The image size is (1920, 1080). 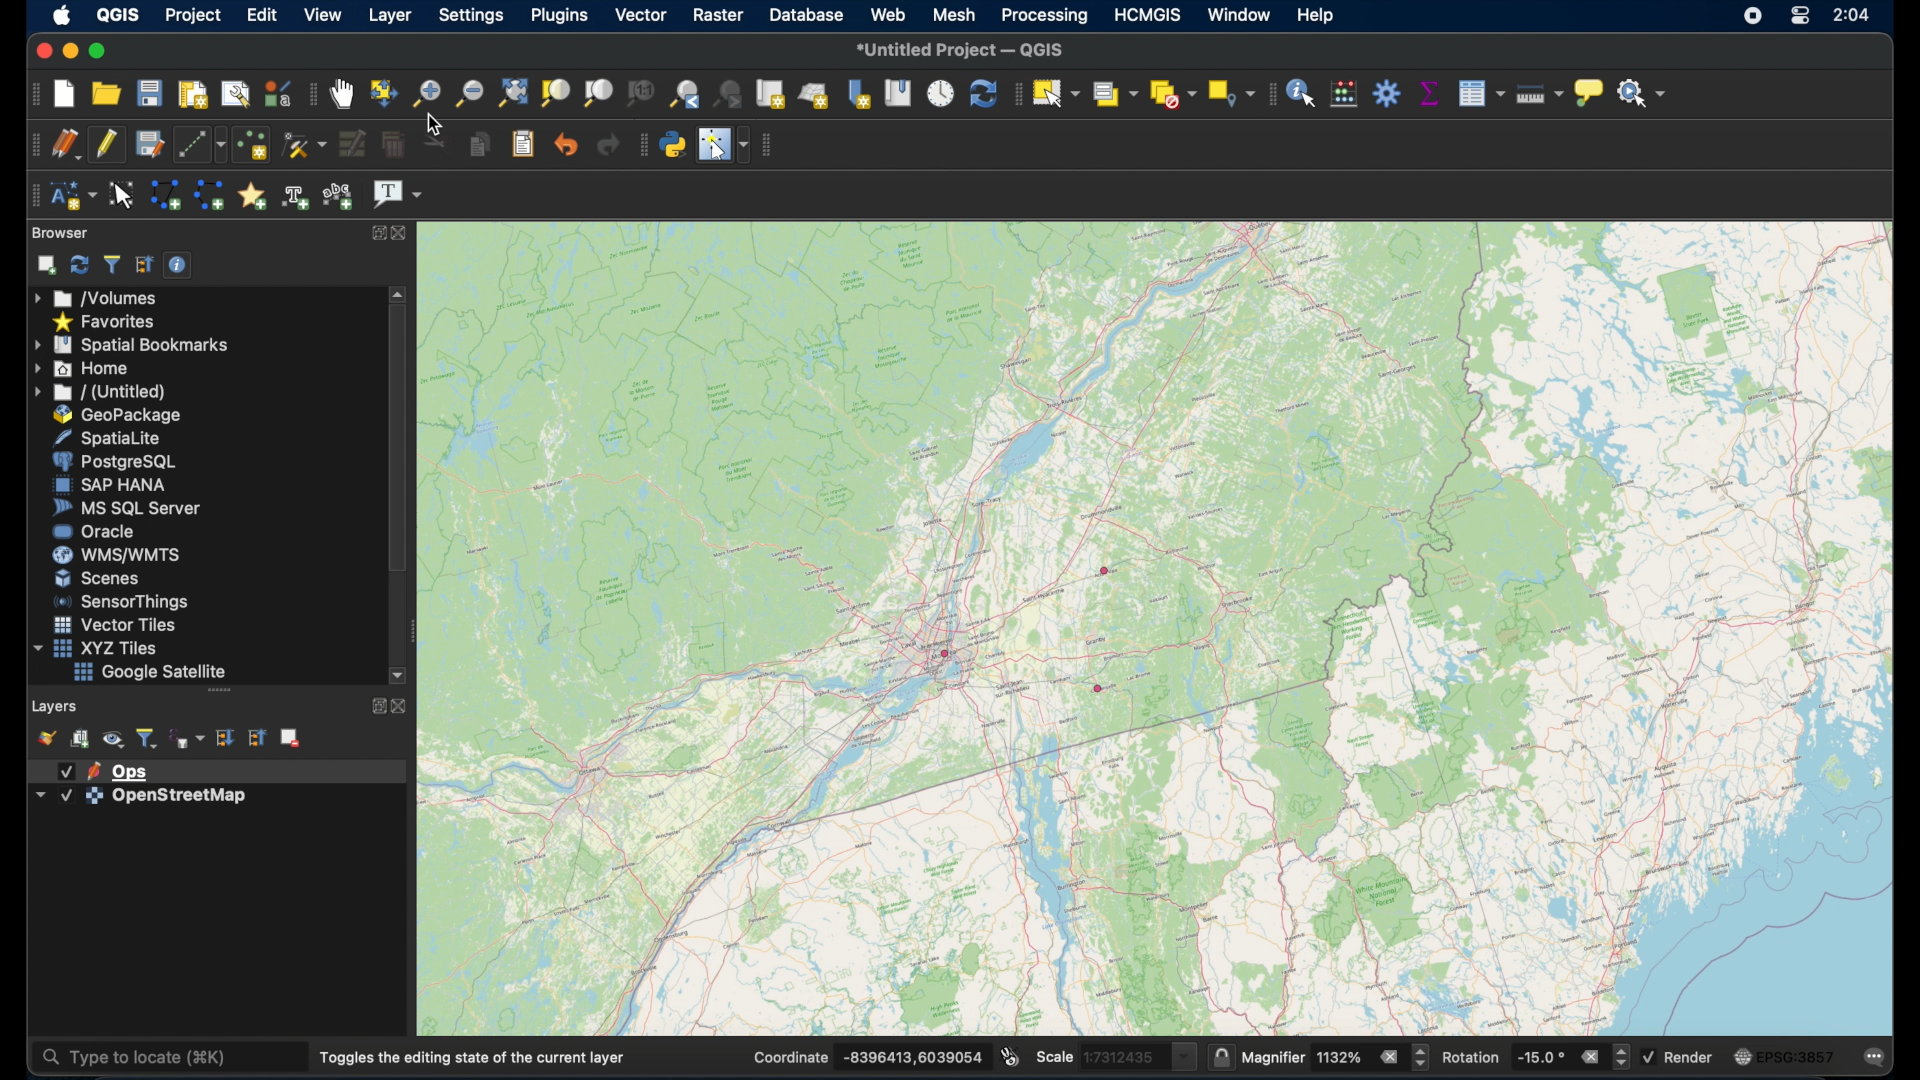 What do you see at coordinates (1345, 92) in the screenshot?
I see `open field calculator` at bounding box center [1345, 92].